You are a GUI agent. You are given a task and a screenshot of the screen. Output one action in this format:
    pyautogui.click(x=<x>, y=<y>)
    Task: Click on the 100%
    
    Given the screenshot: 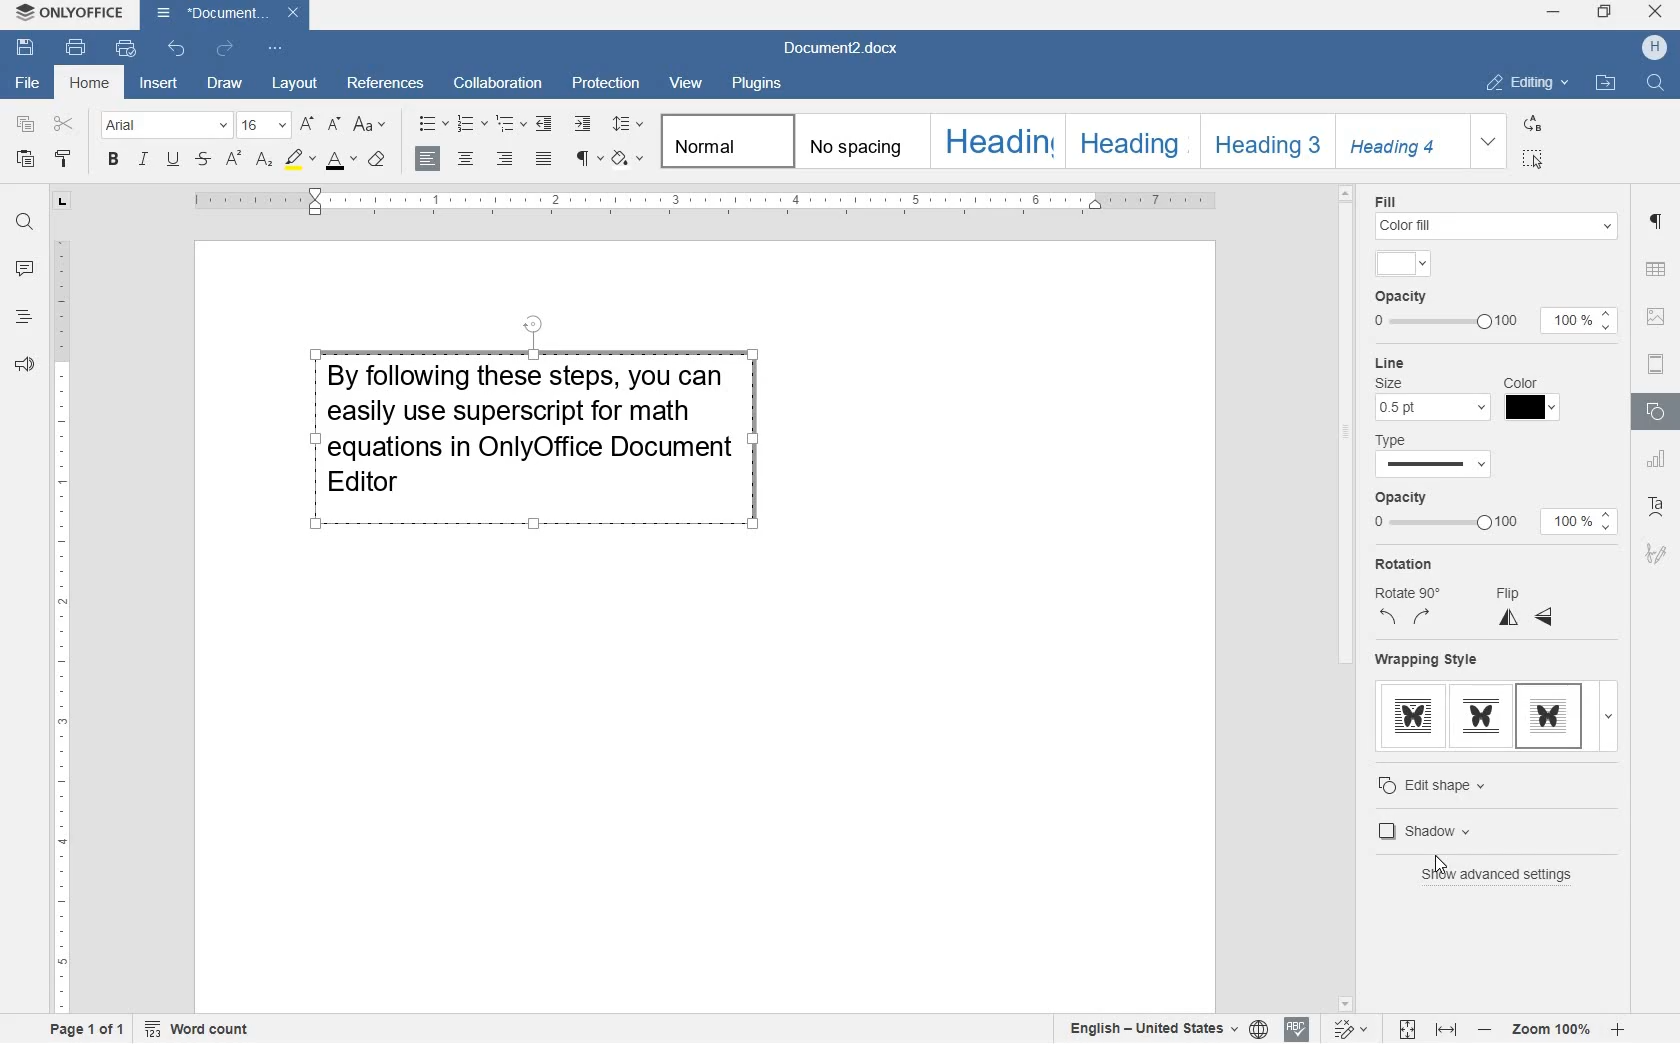 What is the action you would take?
    pyautogui.click(x=1577, y=320)
    